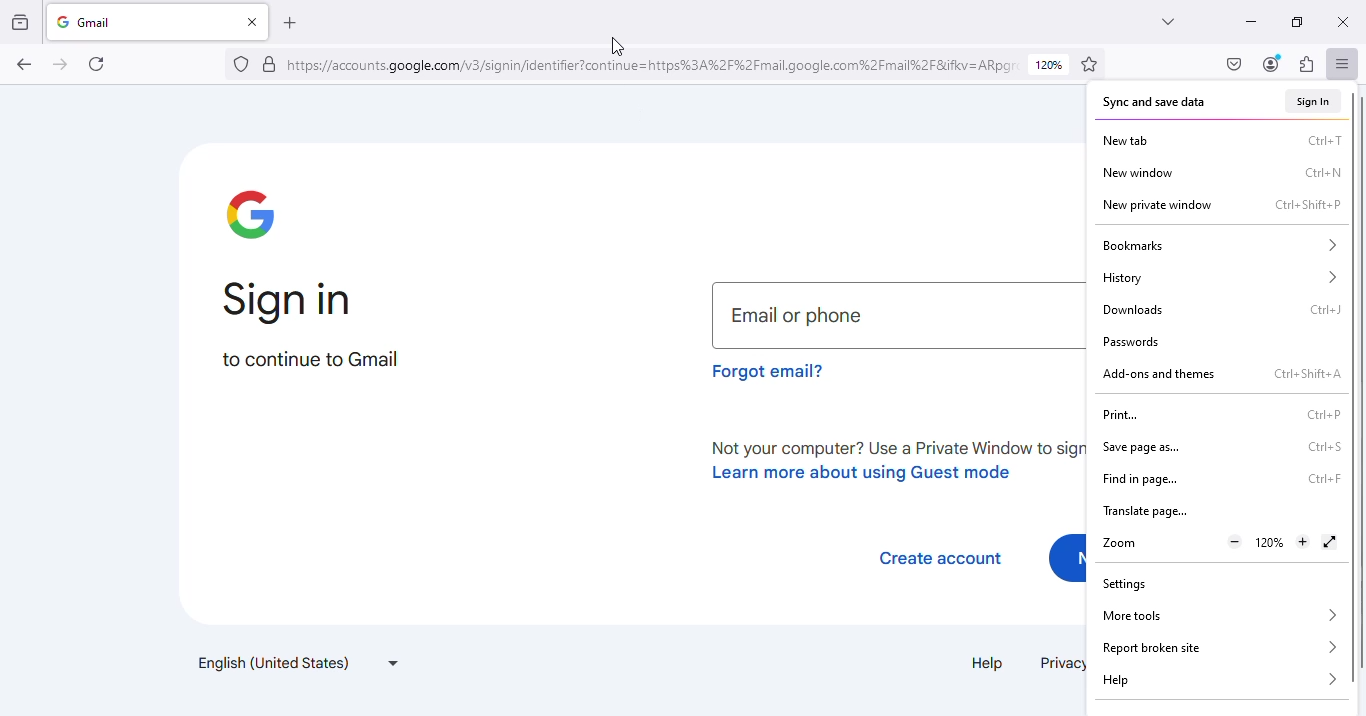  What do you see at coordinates (1066, 560) in the screenshot?
I see `next` at bounding box center [1066, 560].